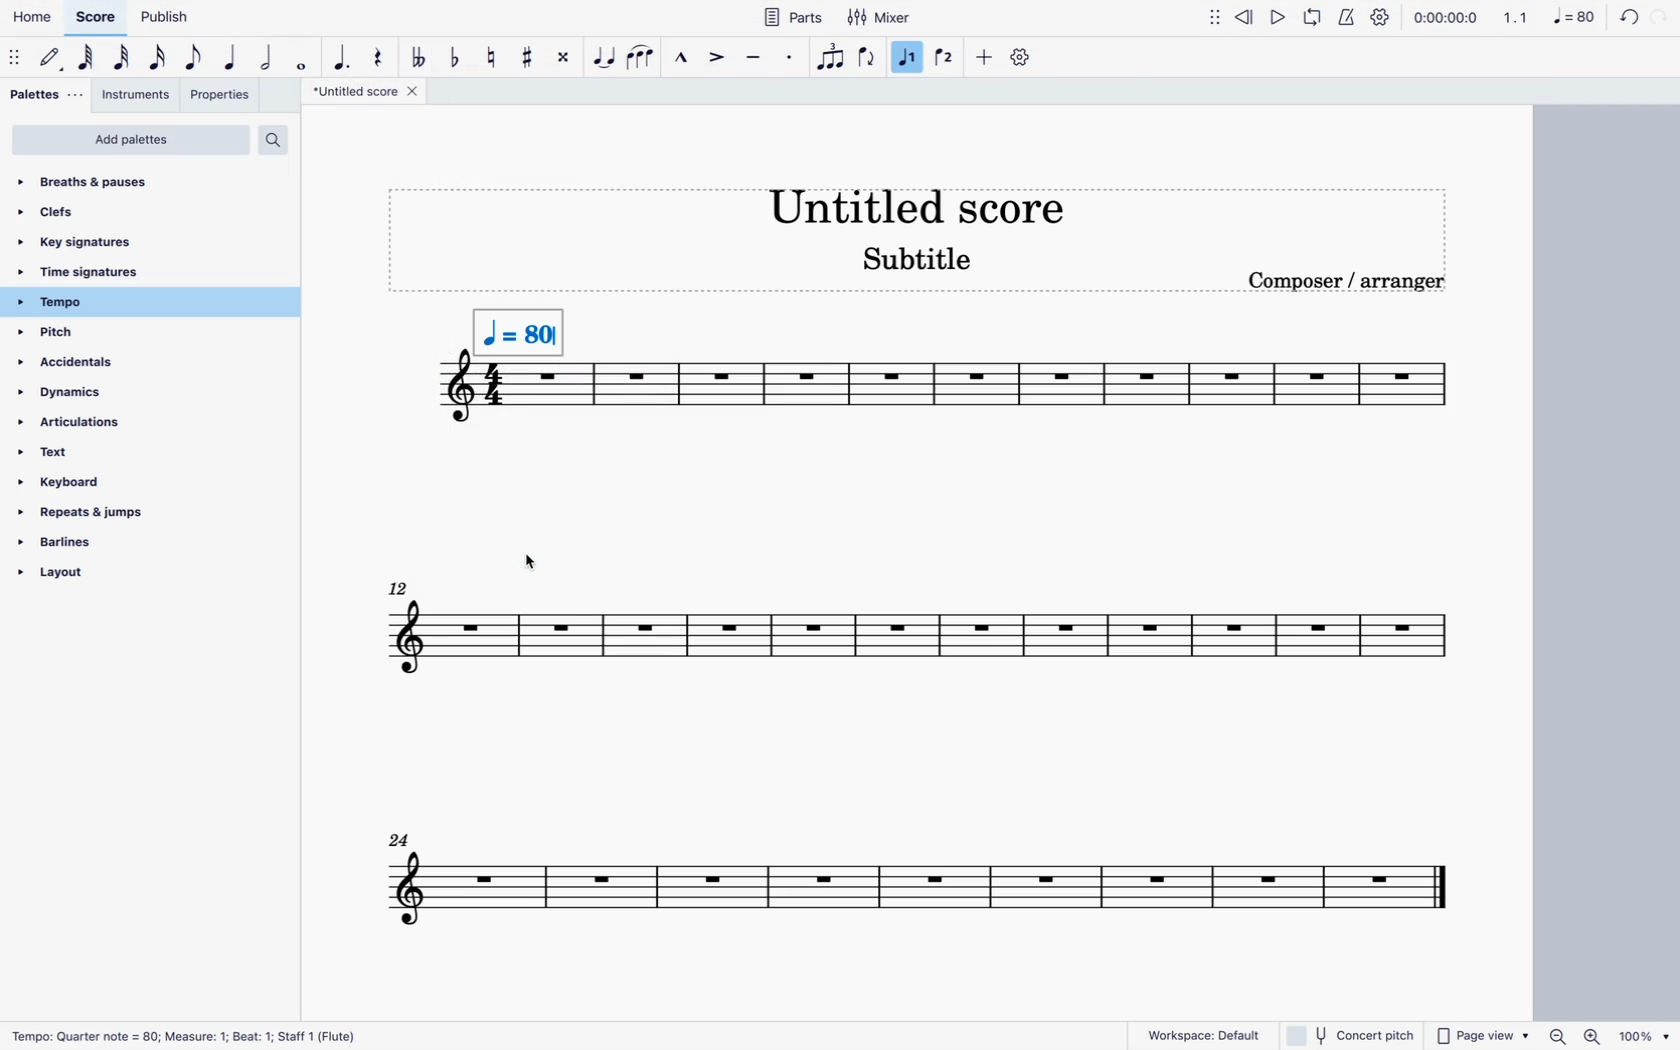  I want to click on score, so click(454, 392).